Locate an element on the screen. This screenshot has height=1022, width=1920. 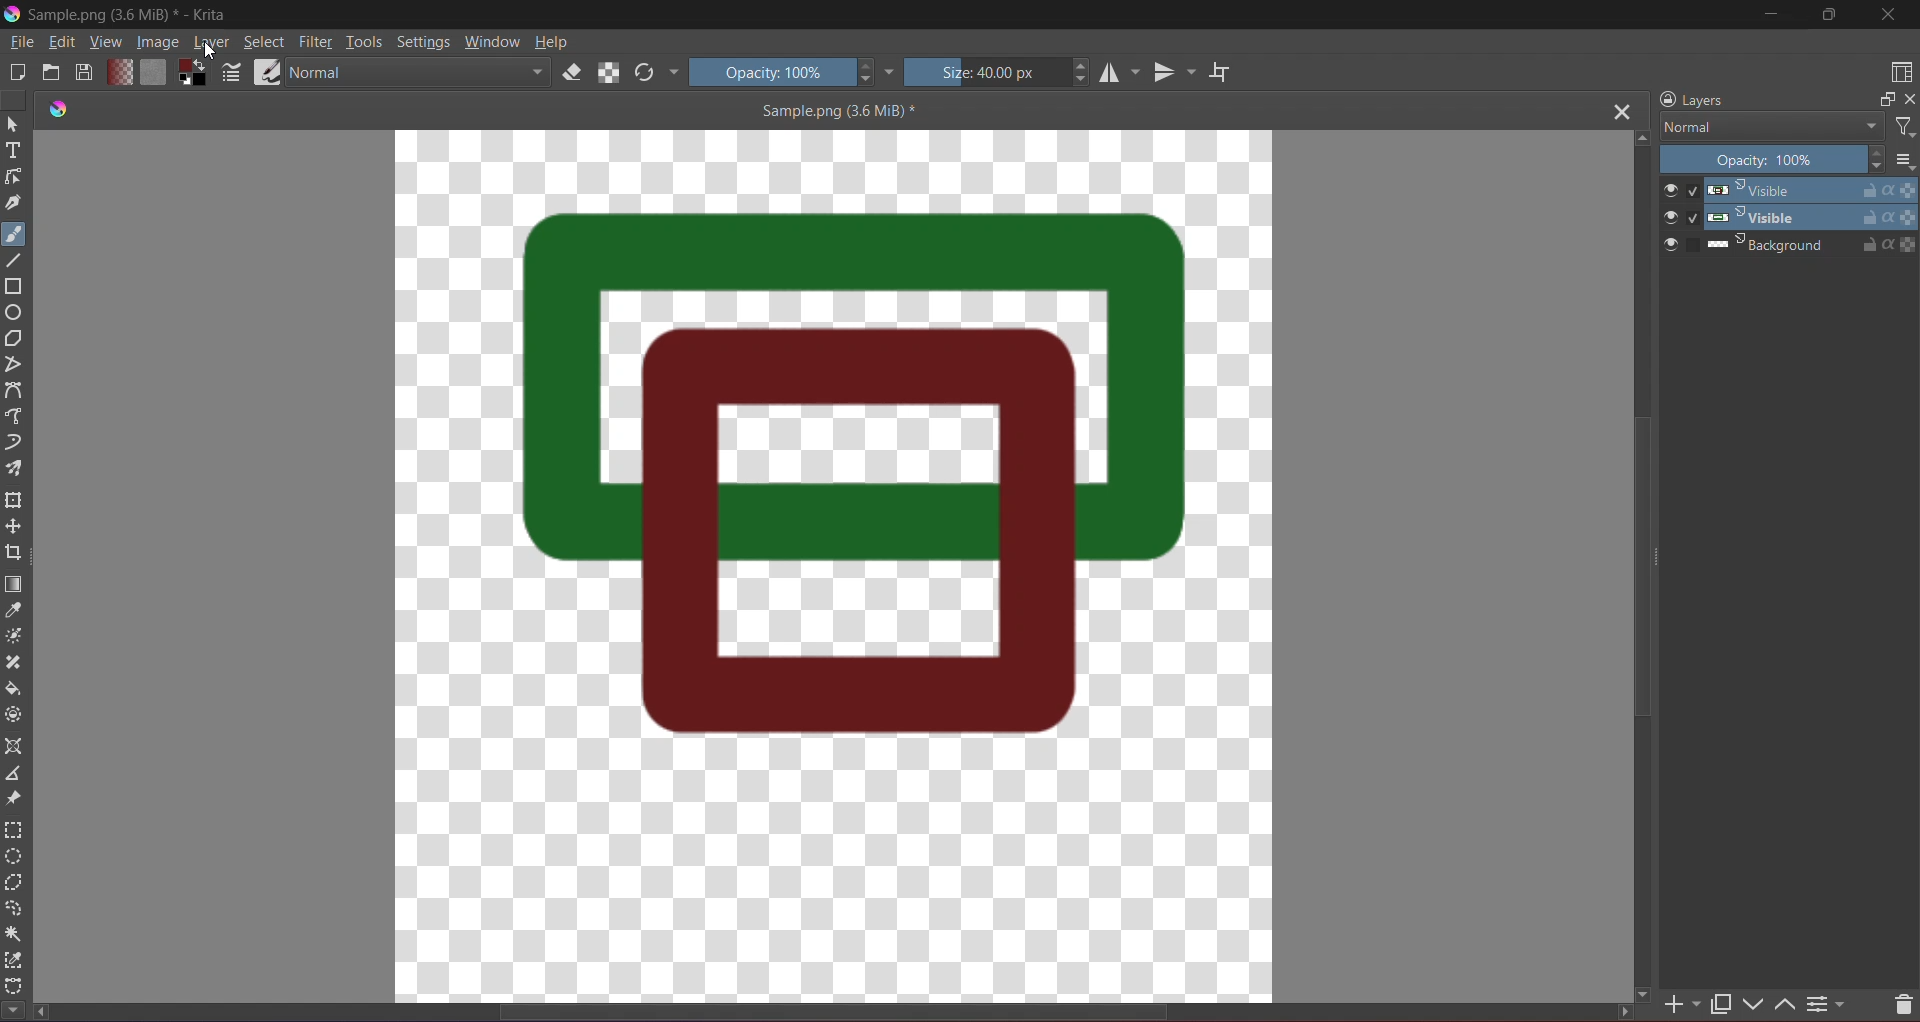
Preset Alpha is located at coordinates (612, 72).